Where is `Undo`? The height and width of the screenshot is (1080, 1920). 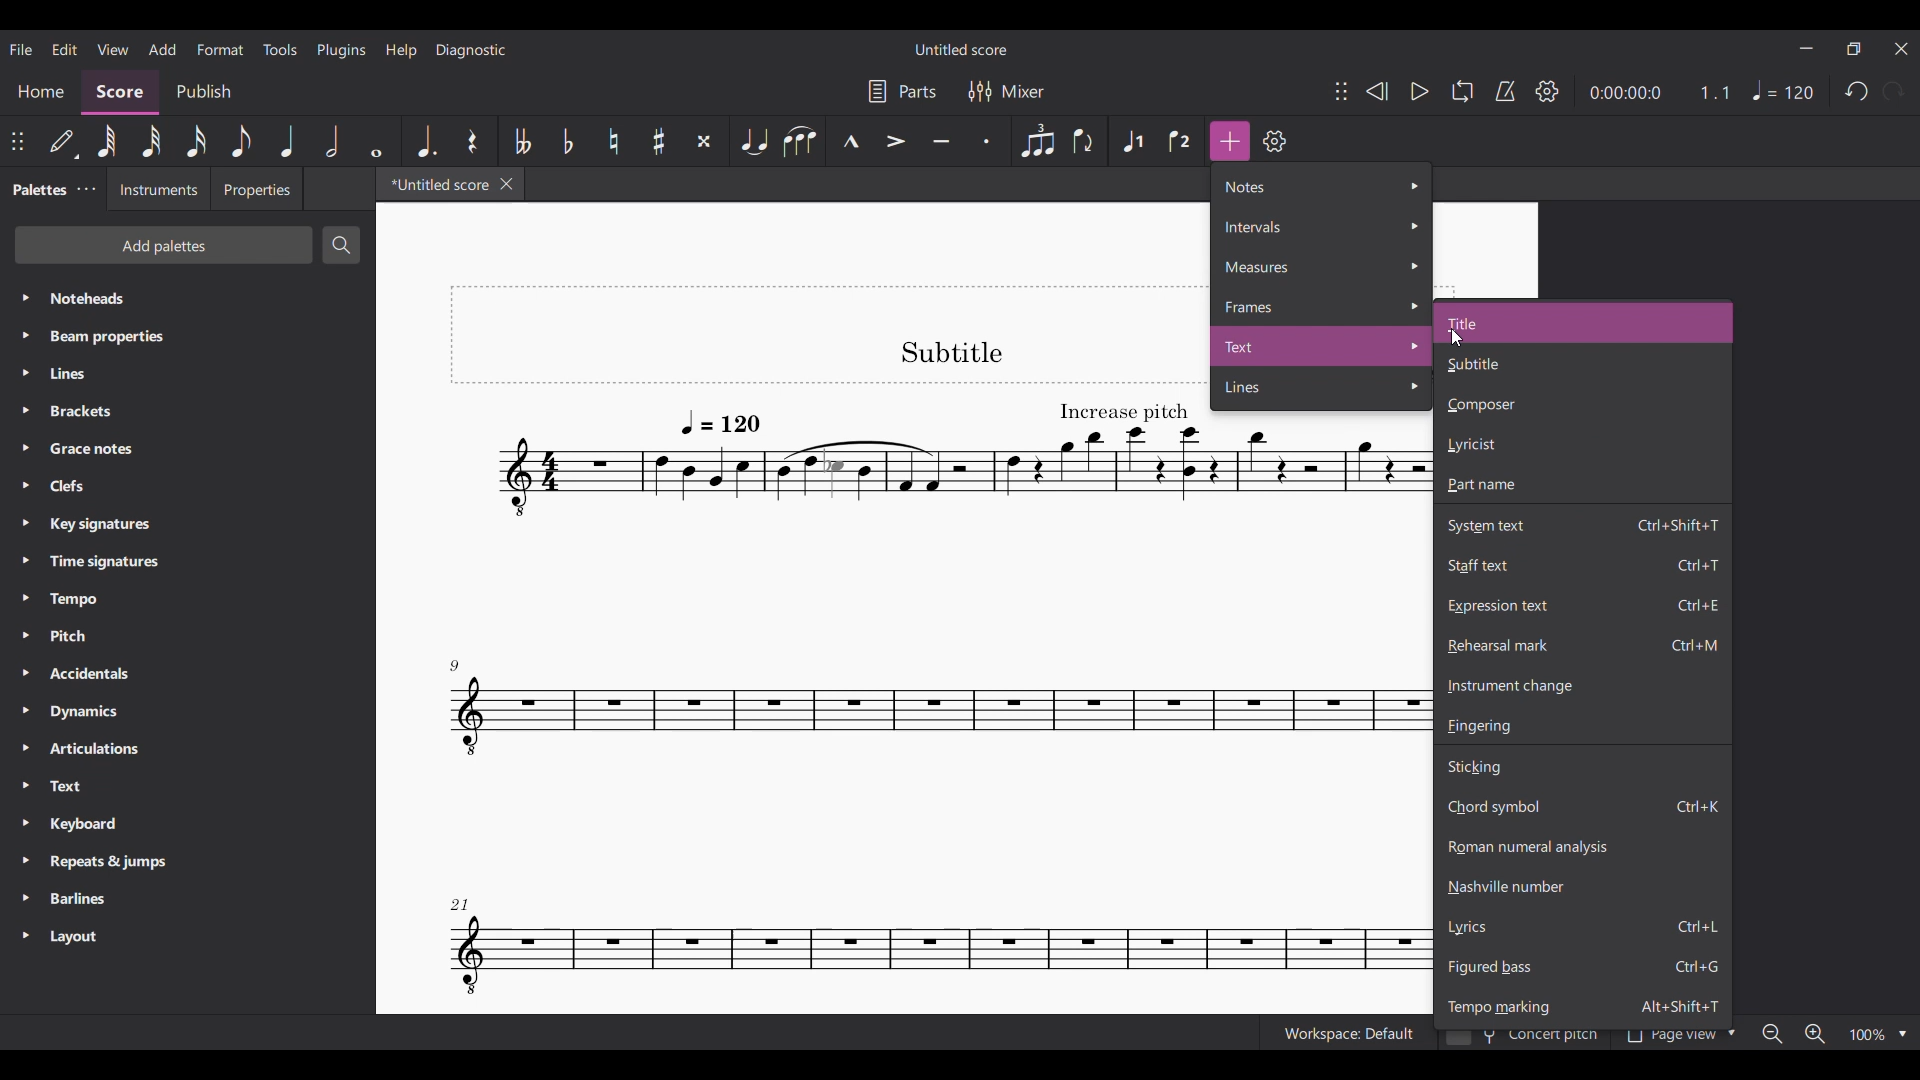 Undo is located at coordinates (1857, 92).